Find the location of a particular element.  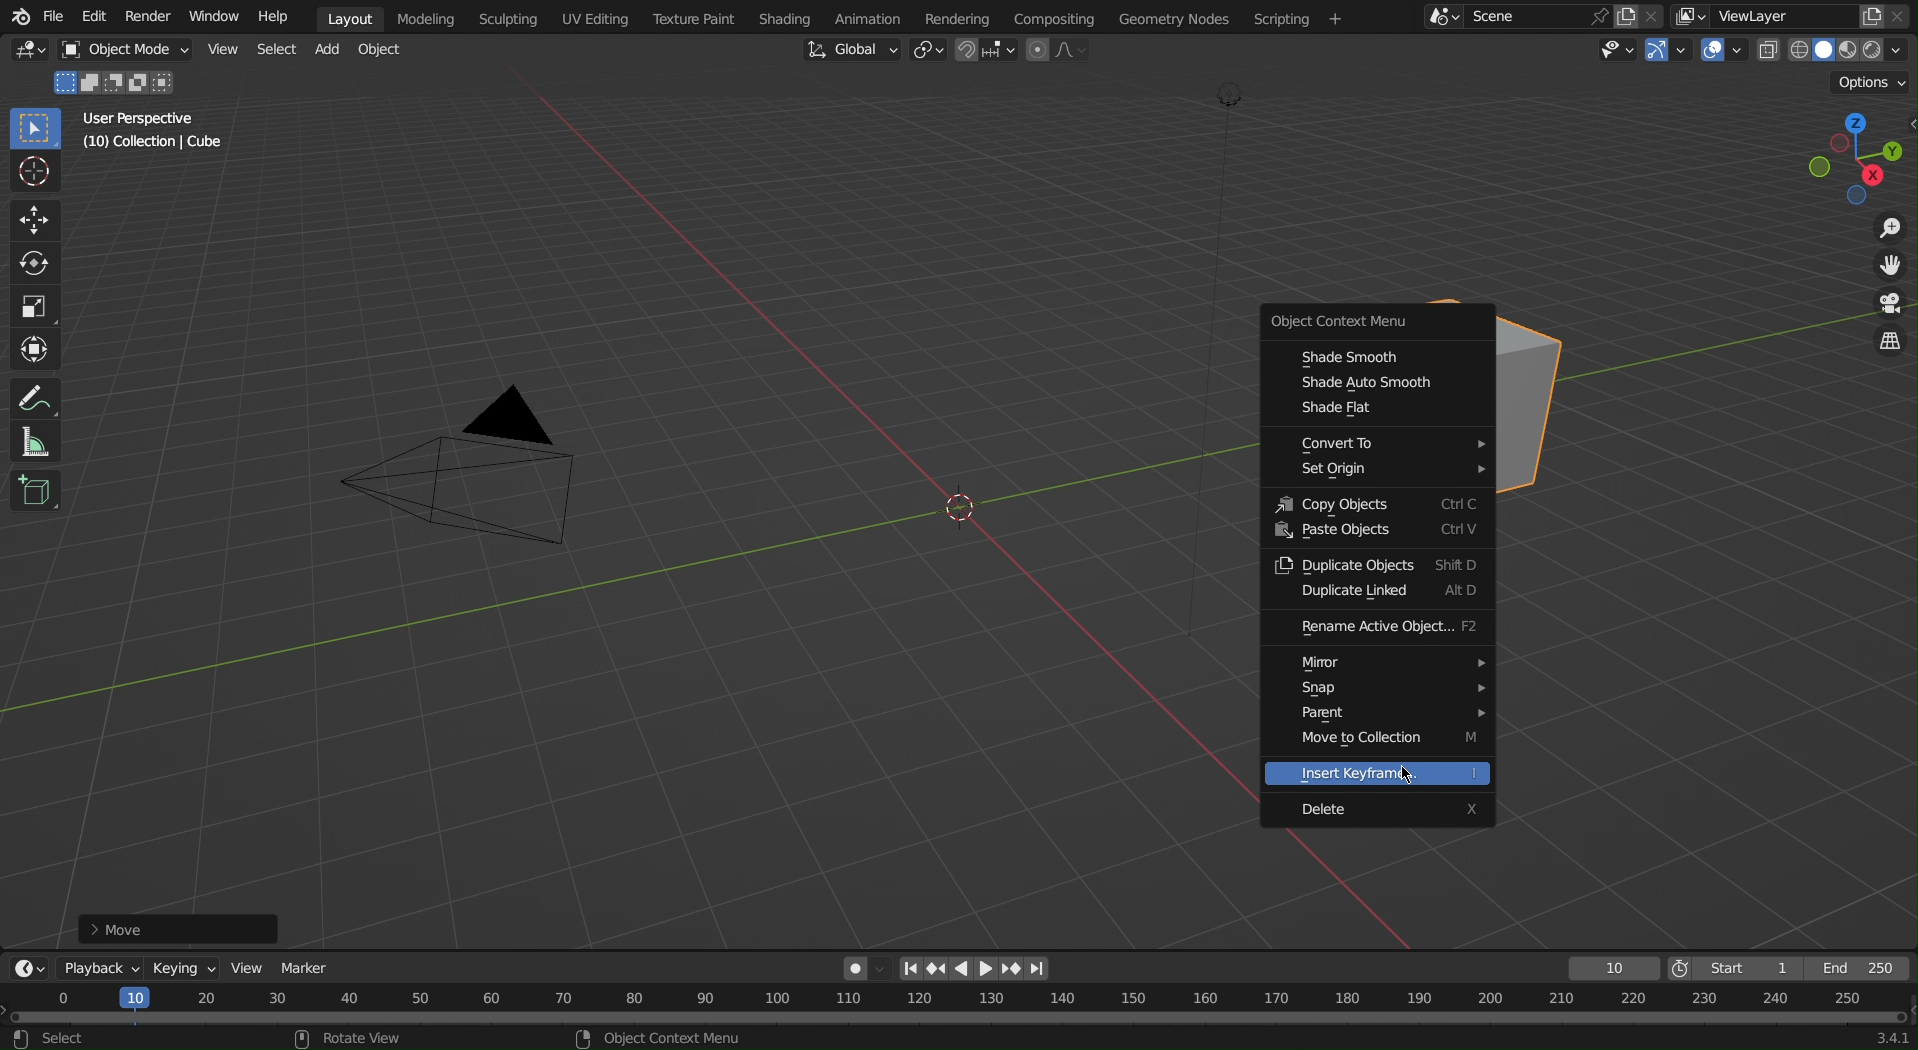

UV Editing is located at coordinates (594, 18).